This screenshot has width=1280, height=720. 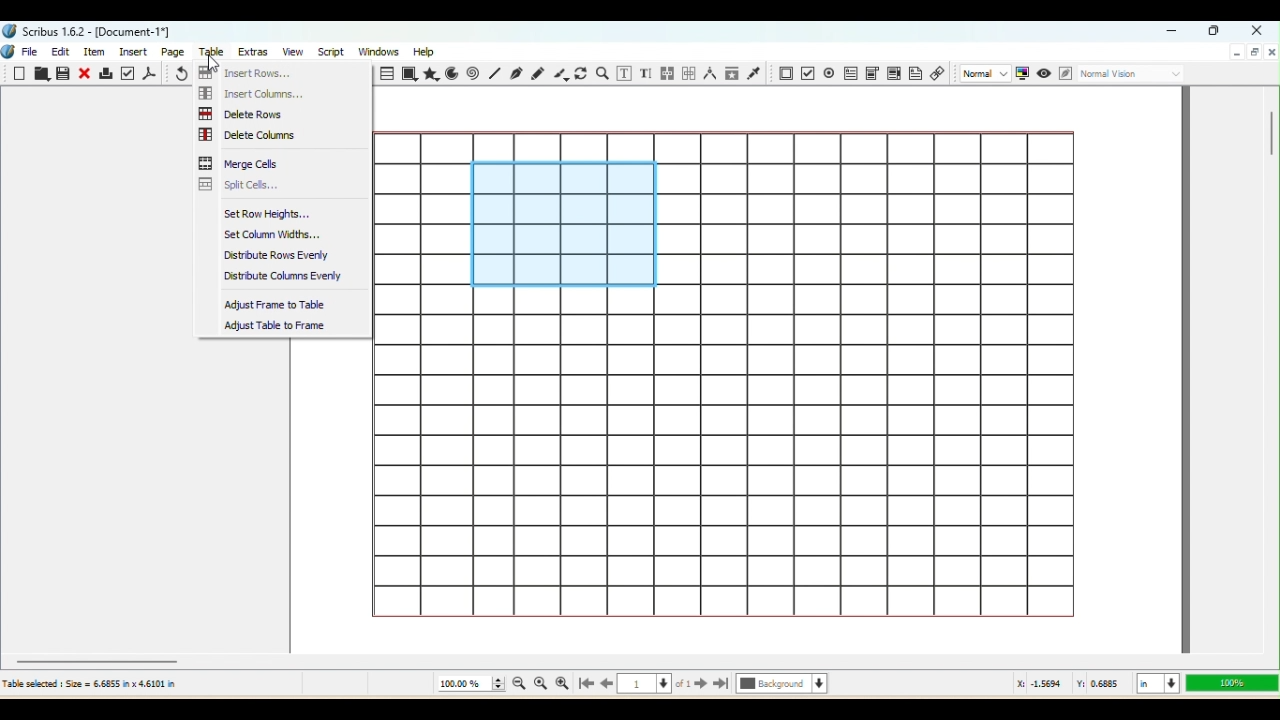 I want to click on Distribute columns evenly, so click(x=284, y=277).